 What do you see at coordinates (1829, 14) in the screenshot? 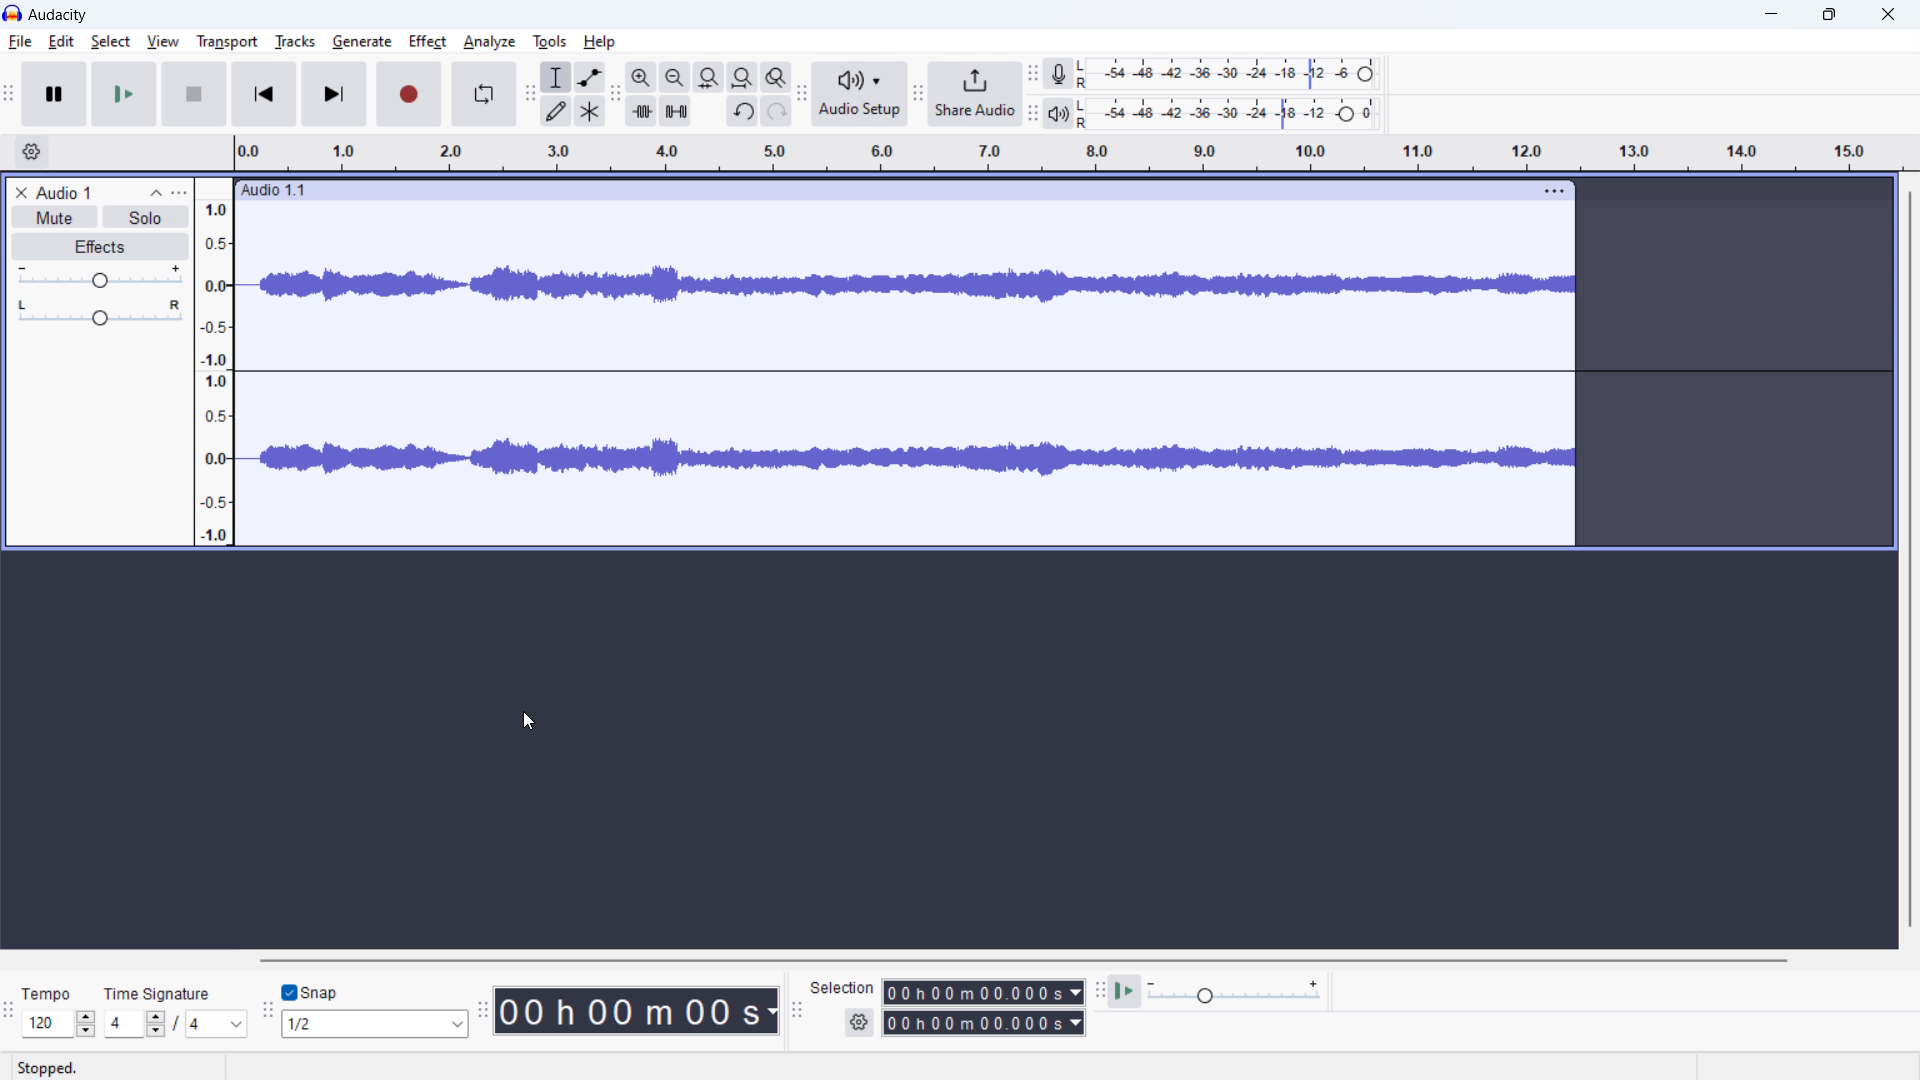
I see `maximize` at bounding box center [1829, 14].